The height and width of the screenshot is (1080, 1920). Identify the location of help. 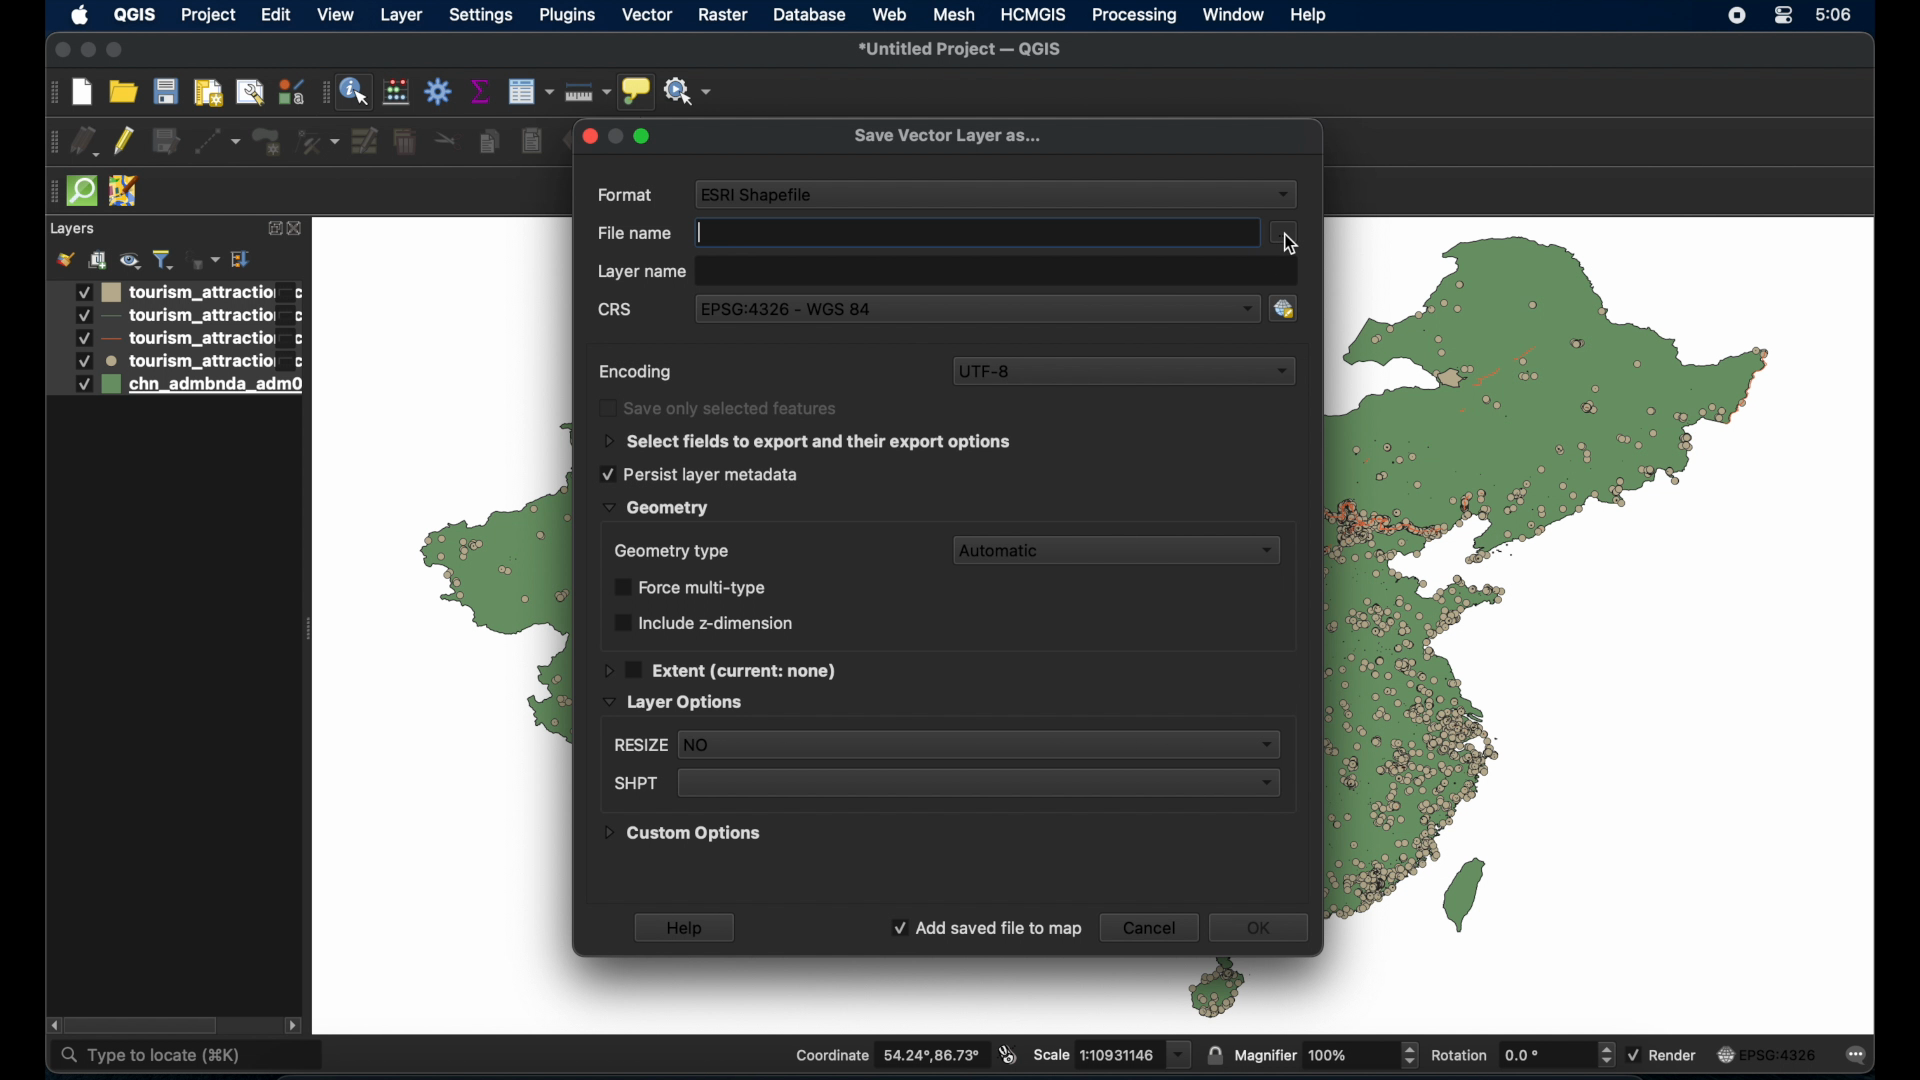
(687, 927).